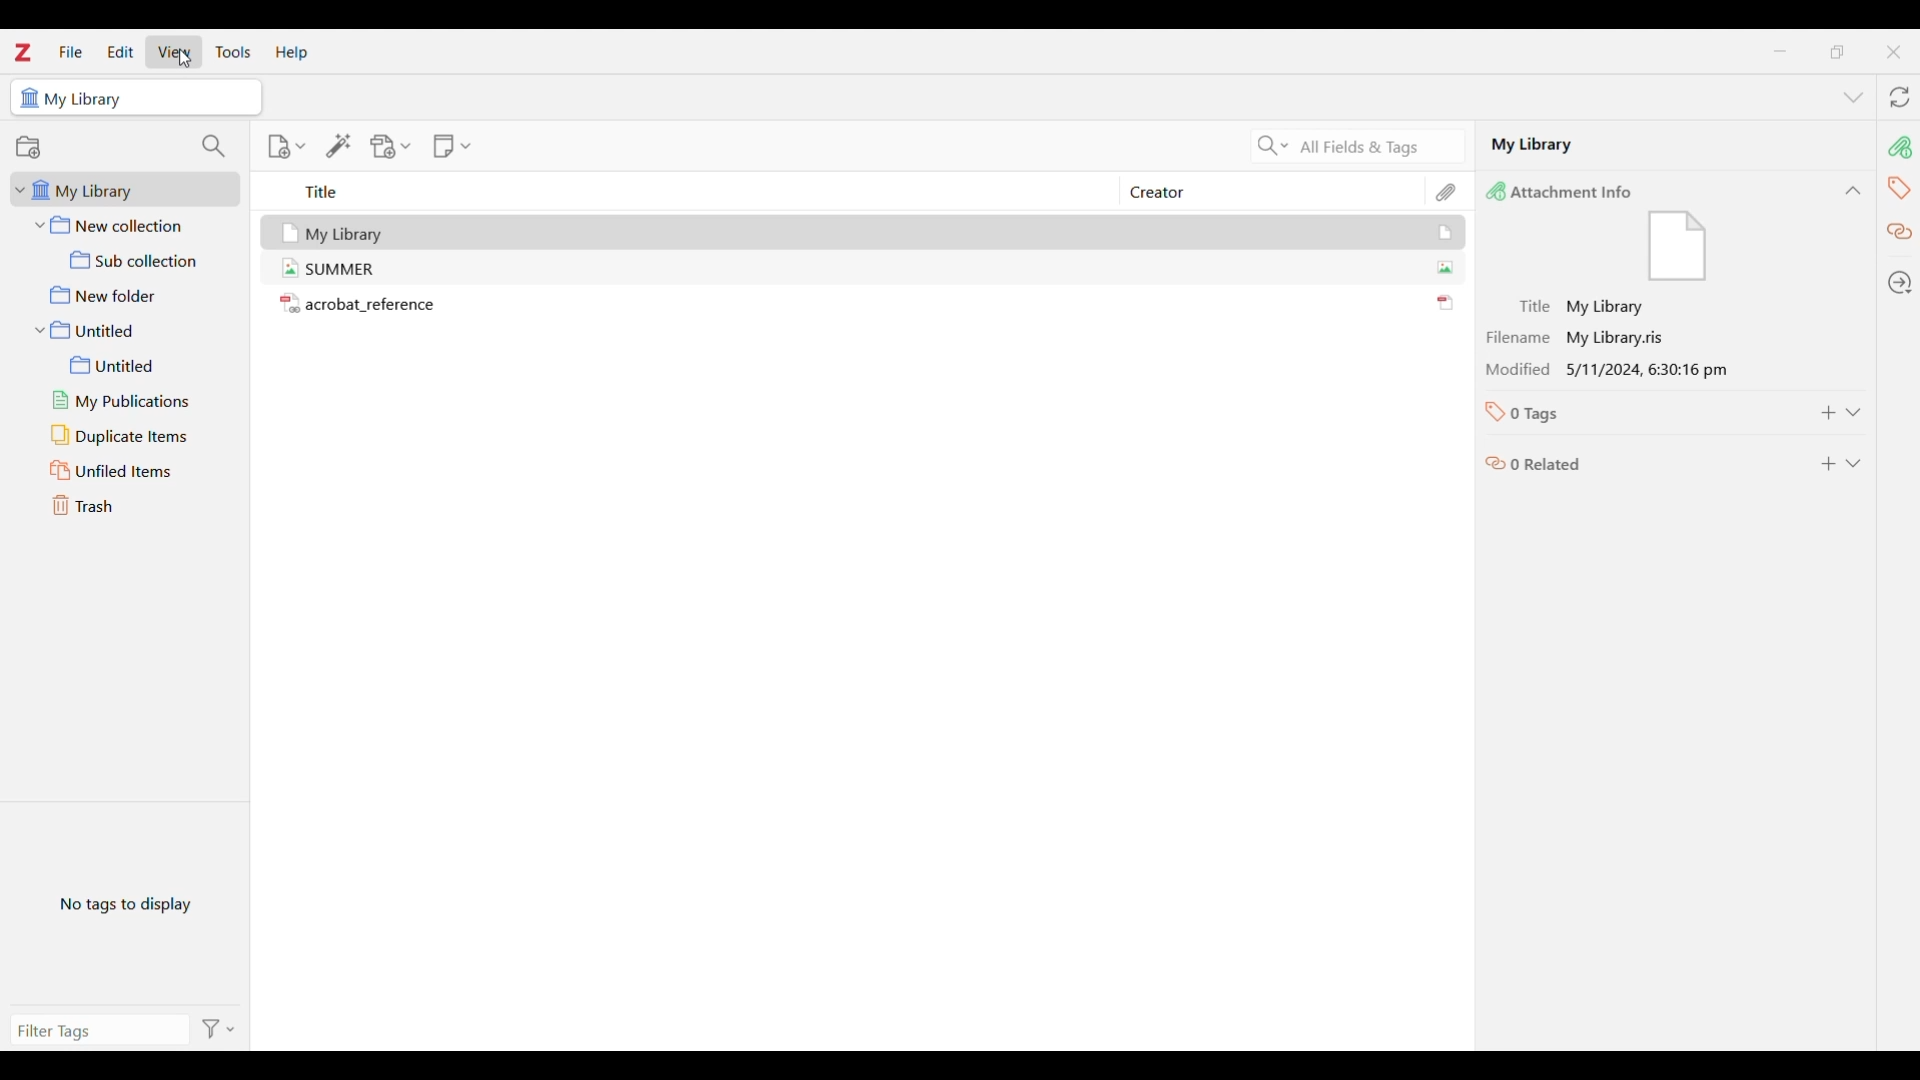  I want to click on Selected file, so click(1675, 144).